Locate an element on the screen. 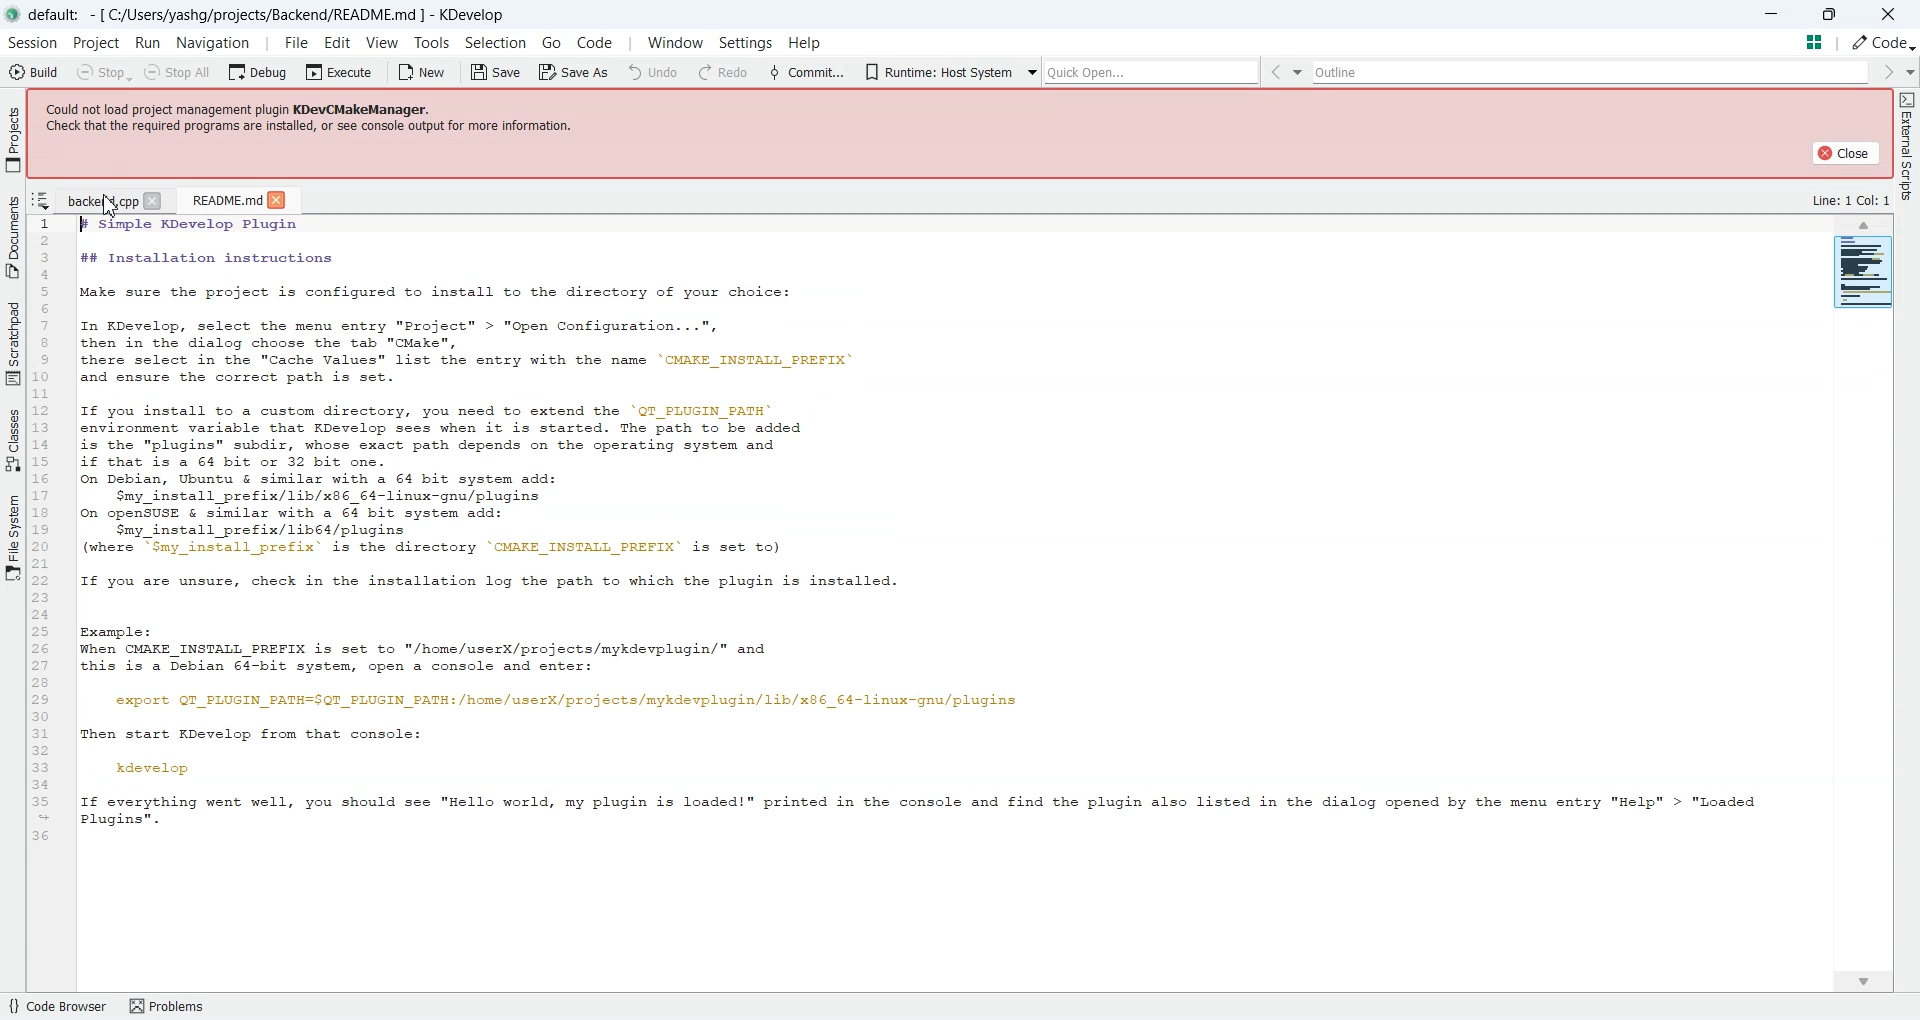  Stop All is located at coordinates (180, 72).